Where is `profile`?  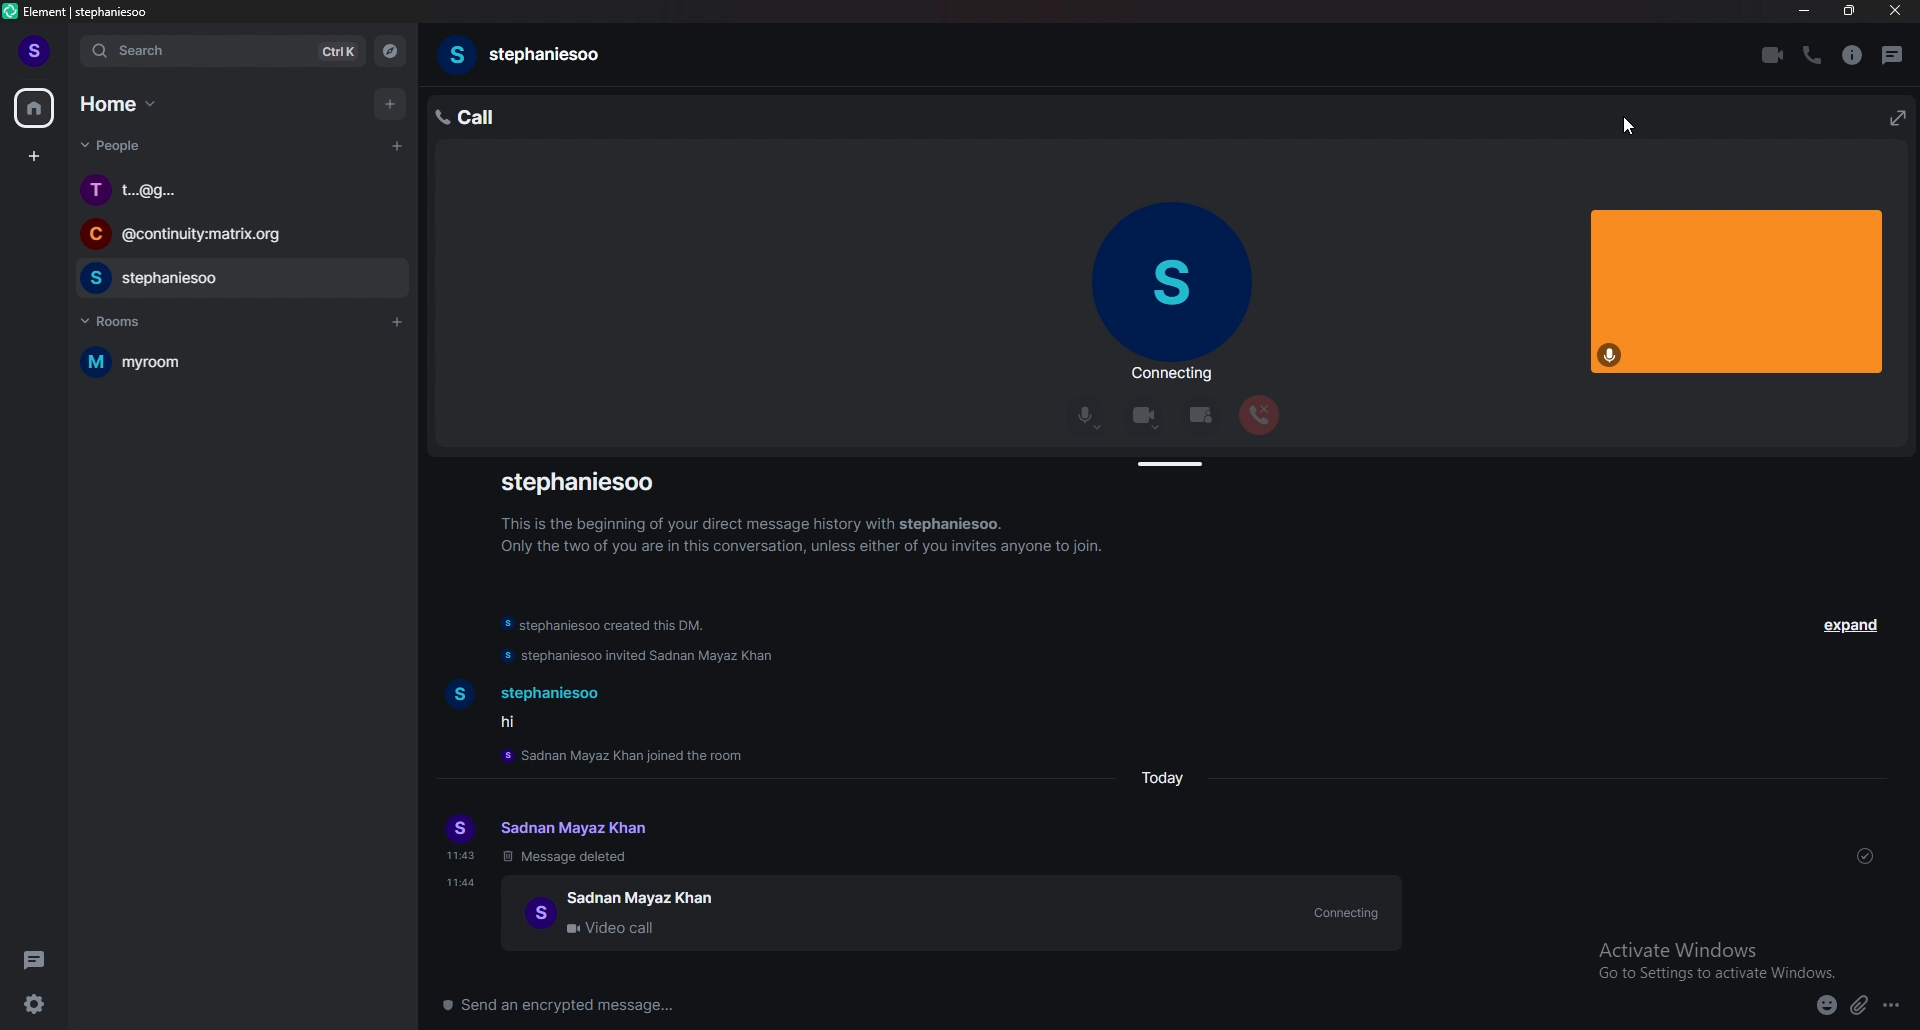 profile is located at coordinates (35, 52).